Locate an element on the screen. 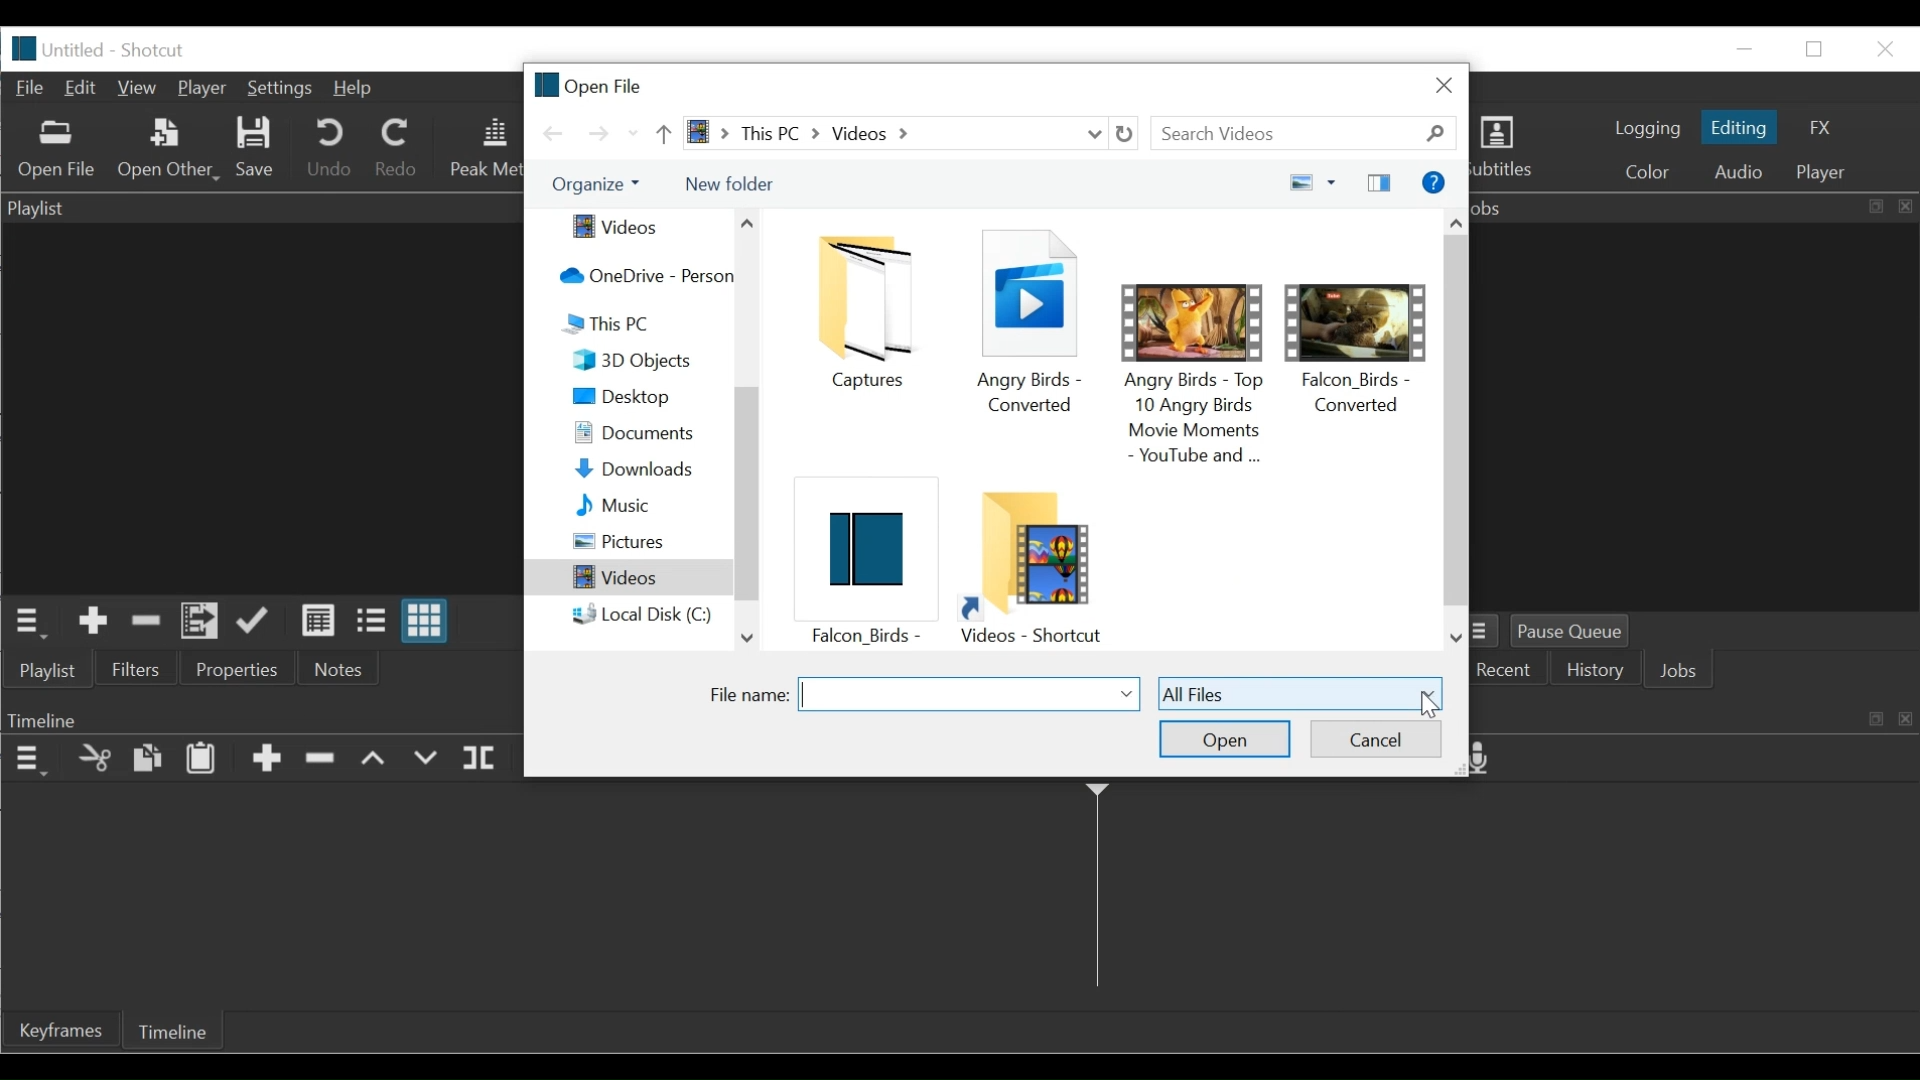  Falcon_birds - converted is located at coordinates (1360, 335).